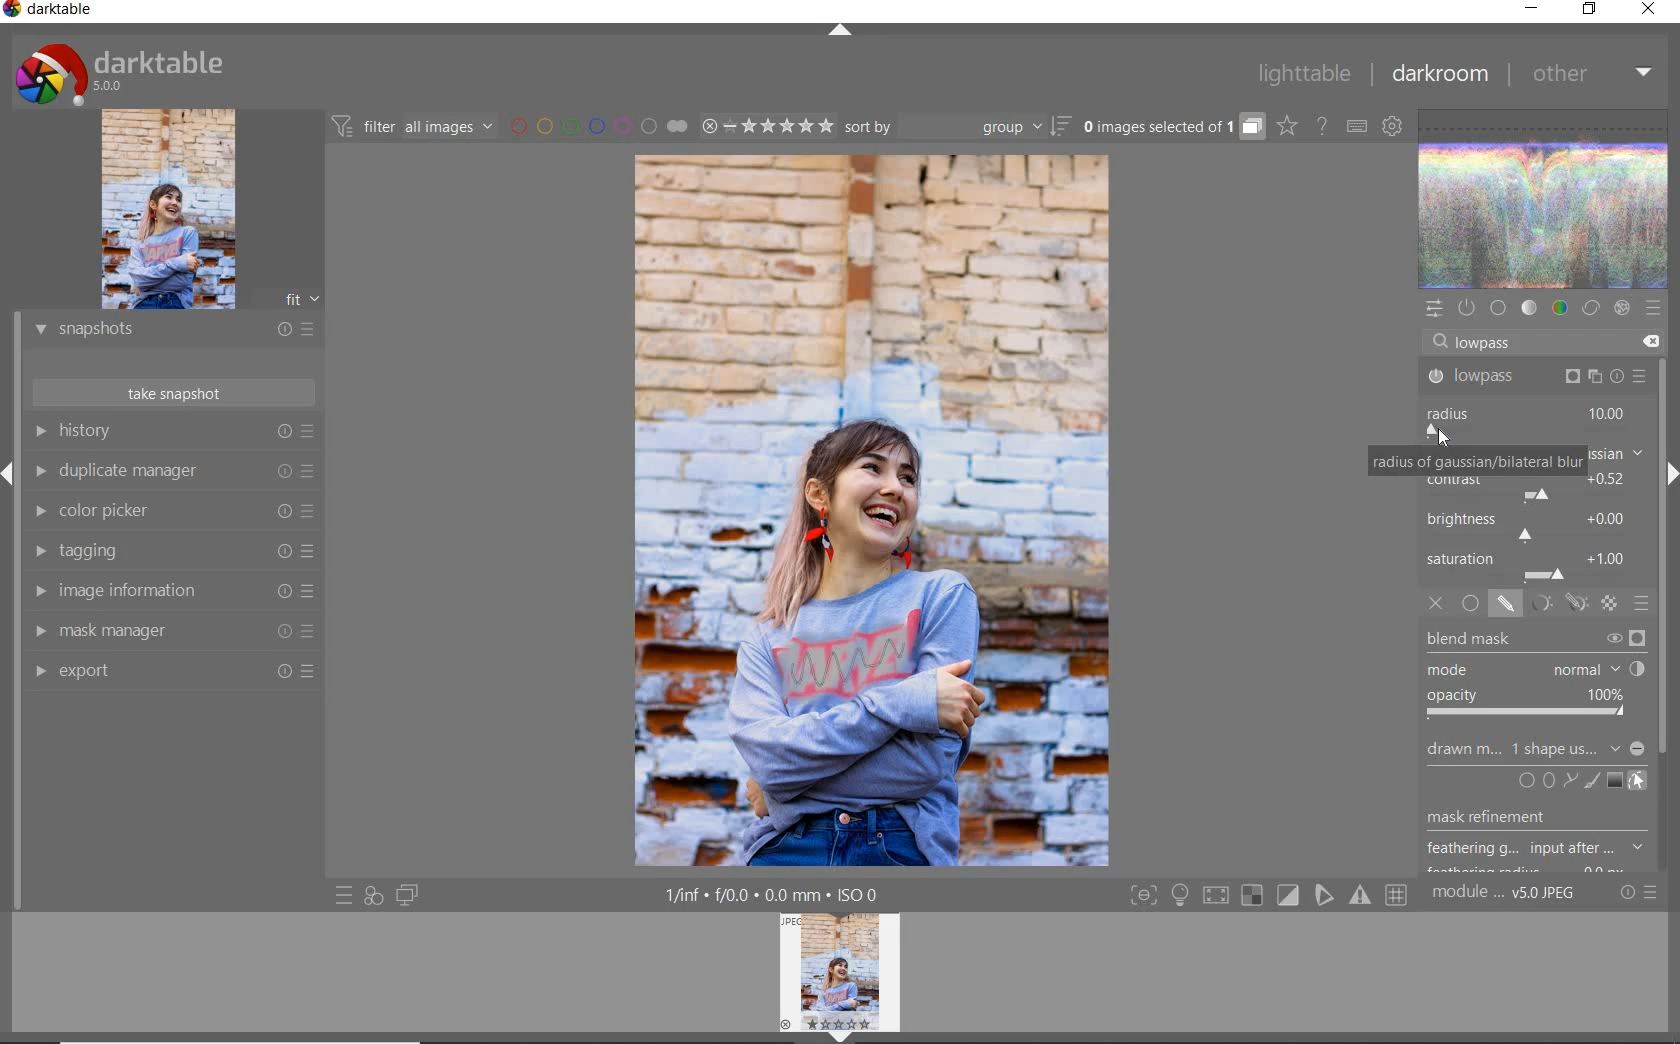 This screenshot has height=1044, width=1680. Describe the element at coordinates (1459, 752) in the screenshot. I see `drawn` at that location.